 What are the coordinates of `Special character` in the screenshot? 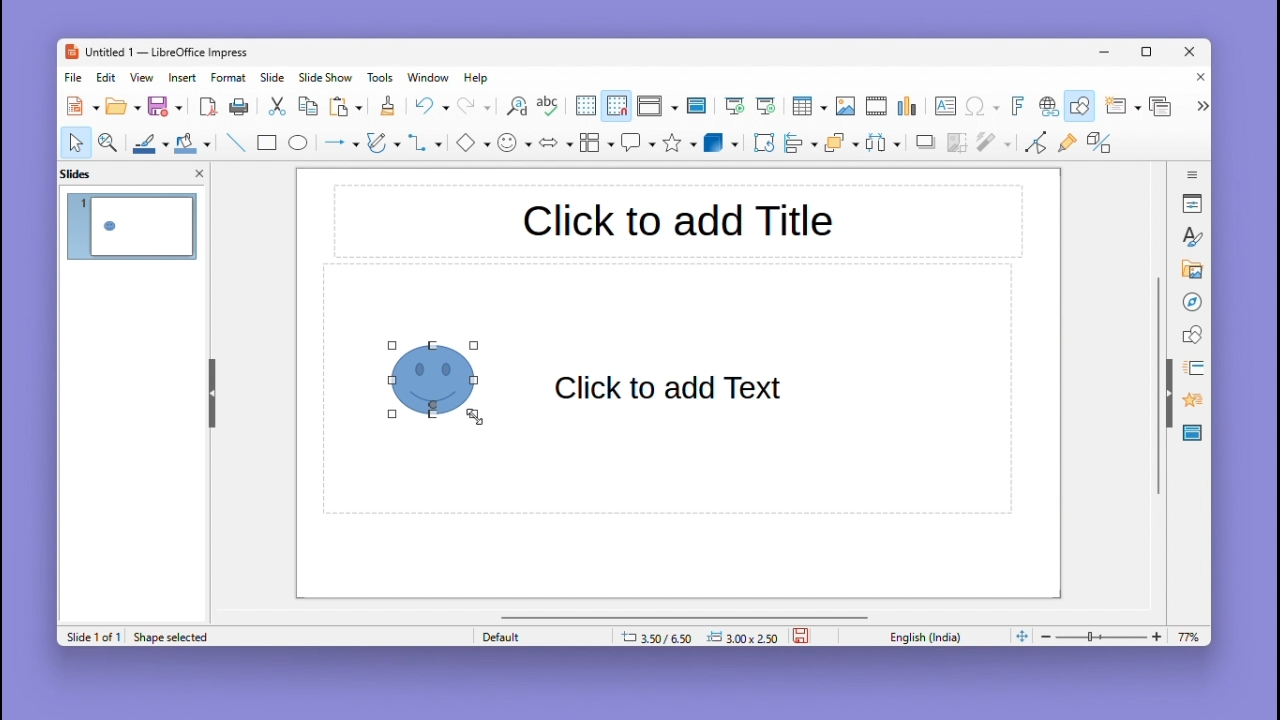 It's located at (983, 108).